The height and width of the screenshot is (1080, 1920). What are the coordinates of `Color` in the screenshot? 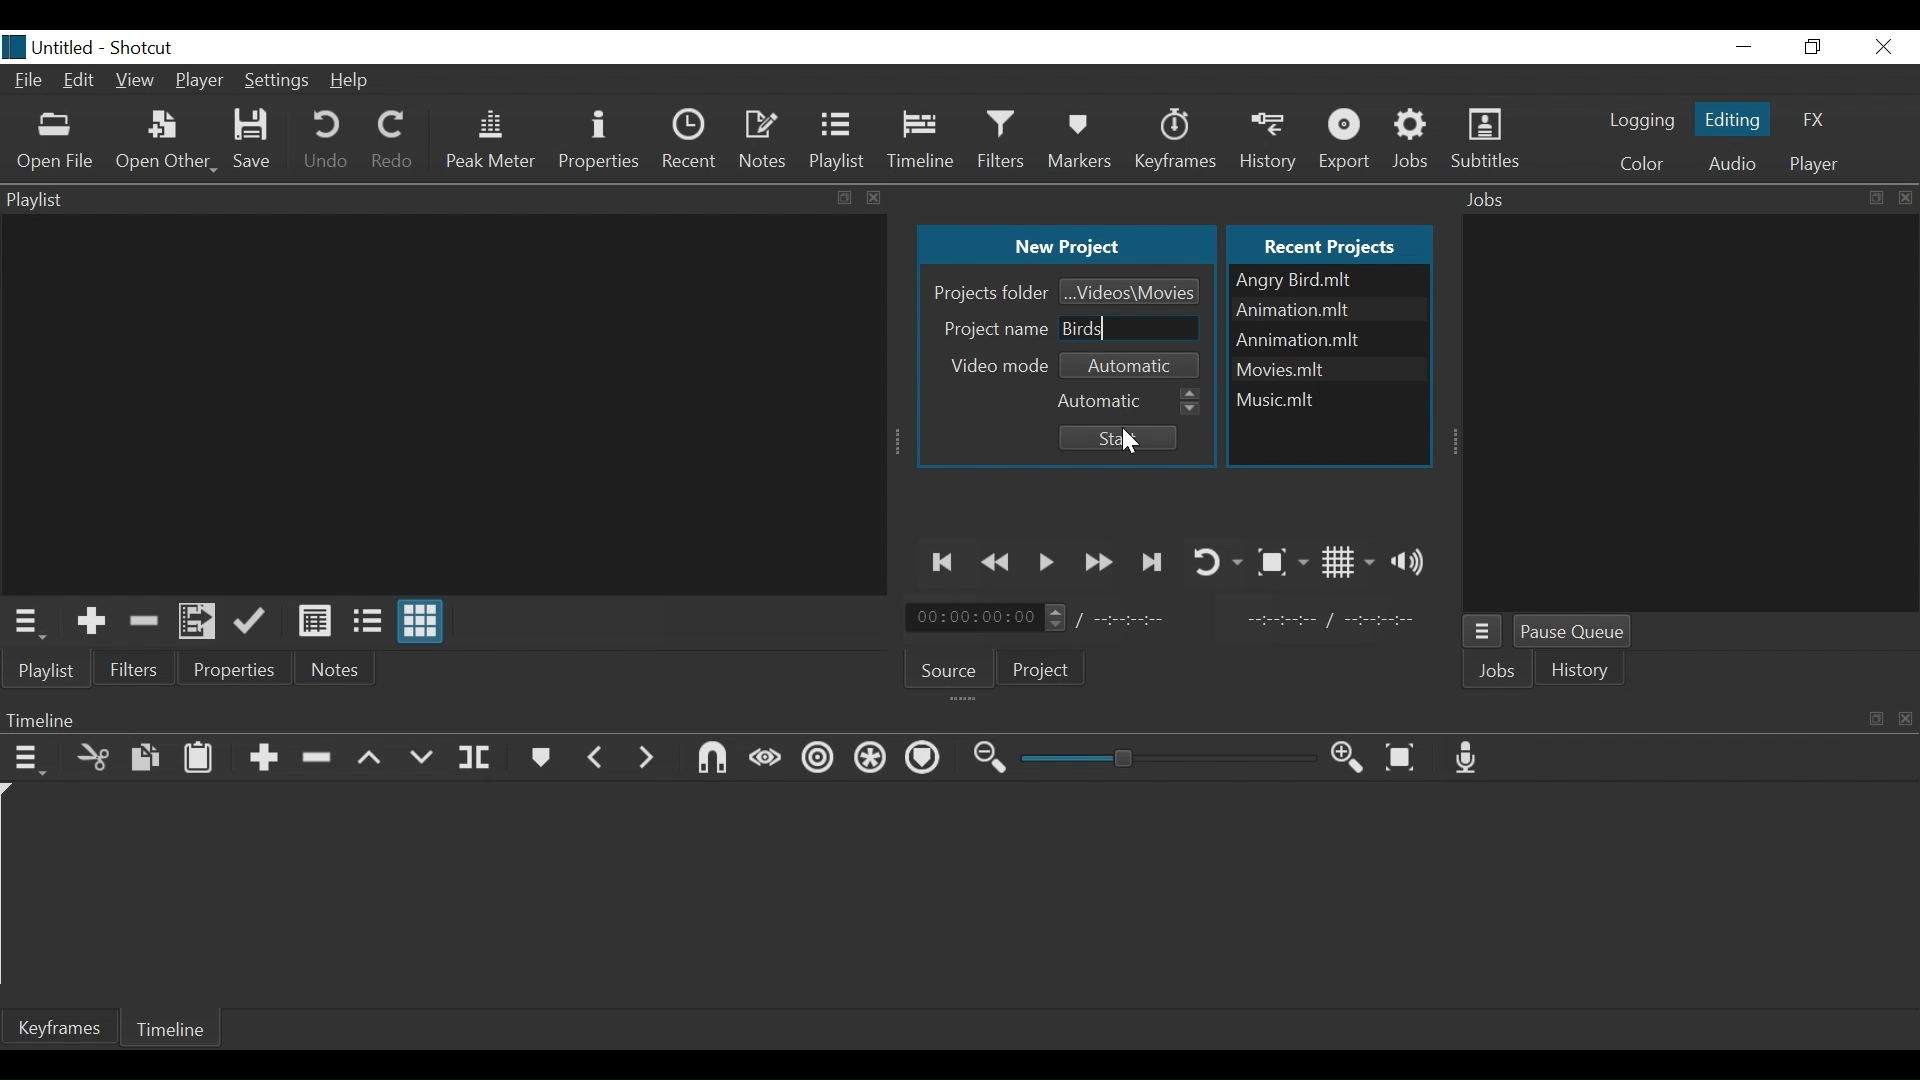 It's located at (1642, 163).